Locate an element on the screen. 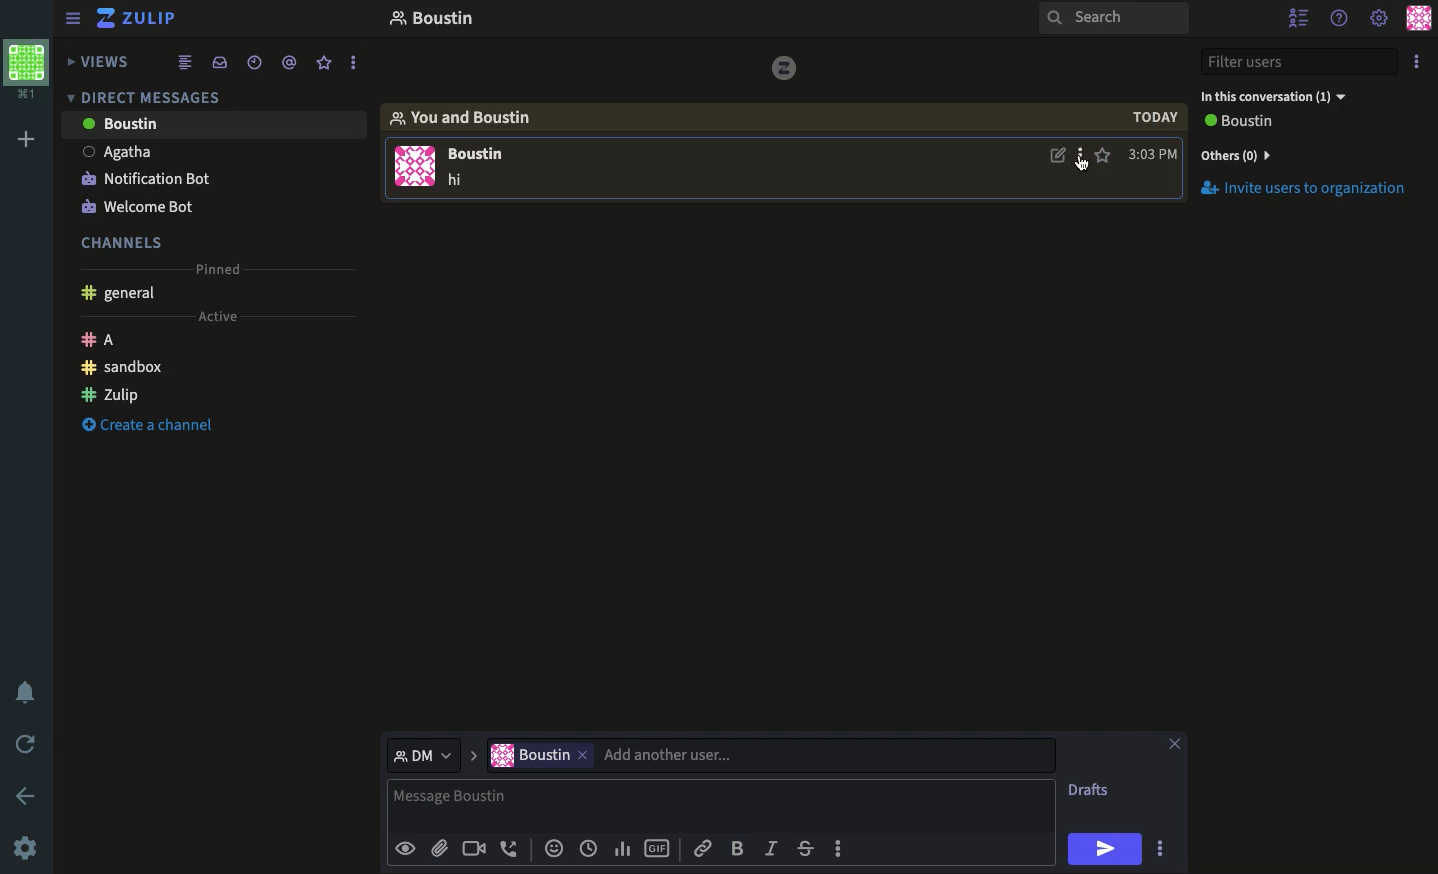 This screenshot has height=874, width=1438. User is located at coordinates (211, 149).